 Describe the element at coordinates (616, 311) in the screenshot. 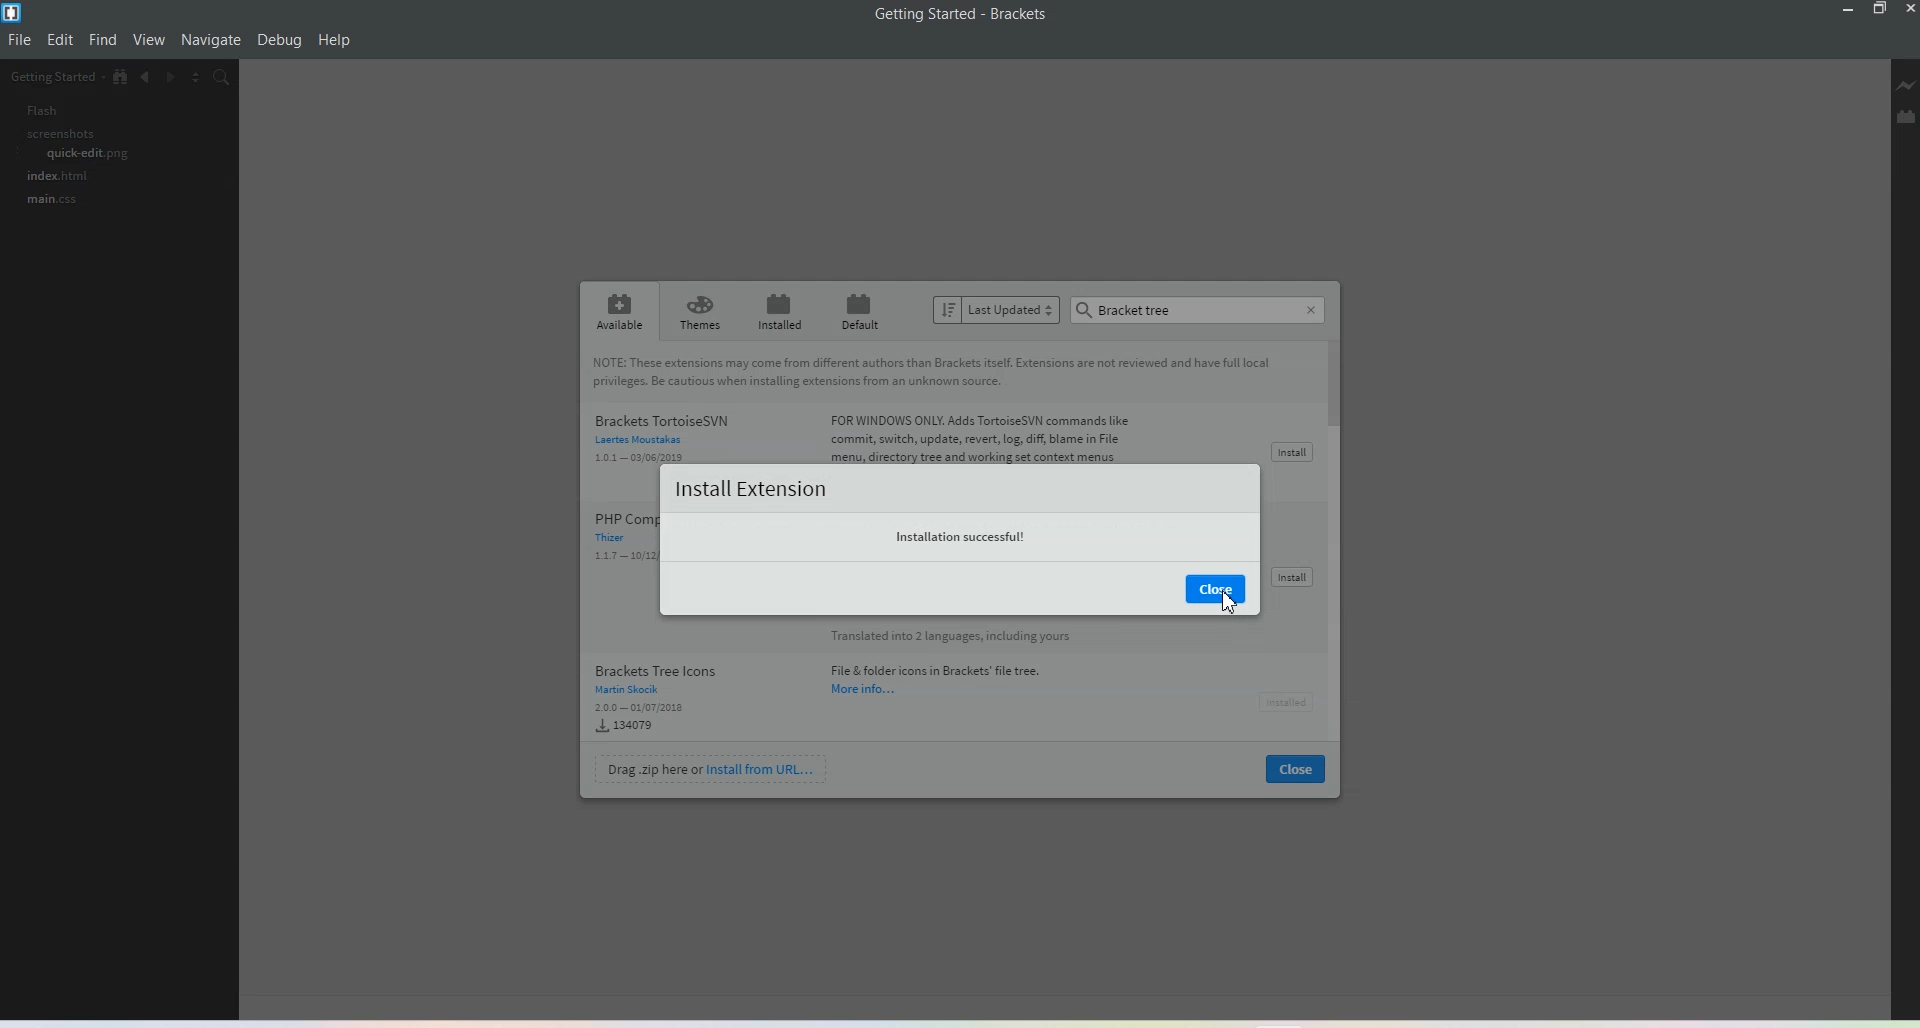

I see `Available` at that location.